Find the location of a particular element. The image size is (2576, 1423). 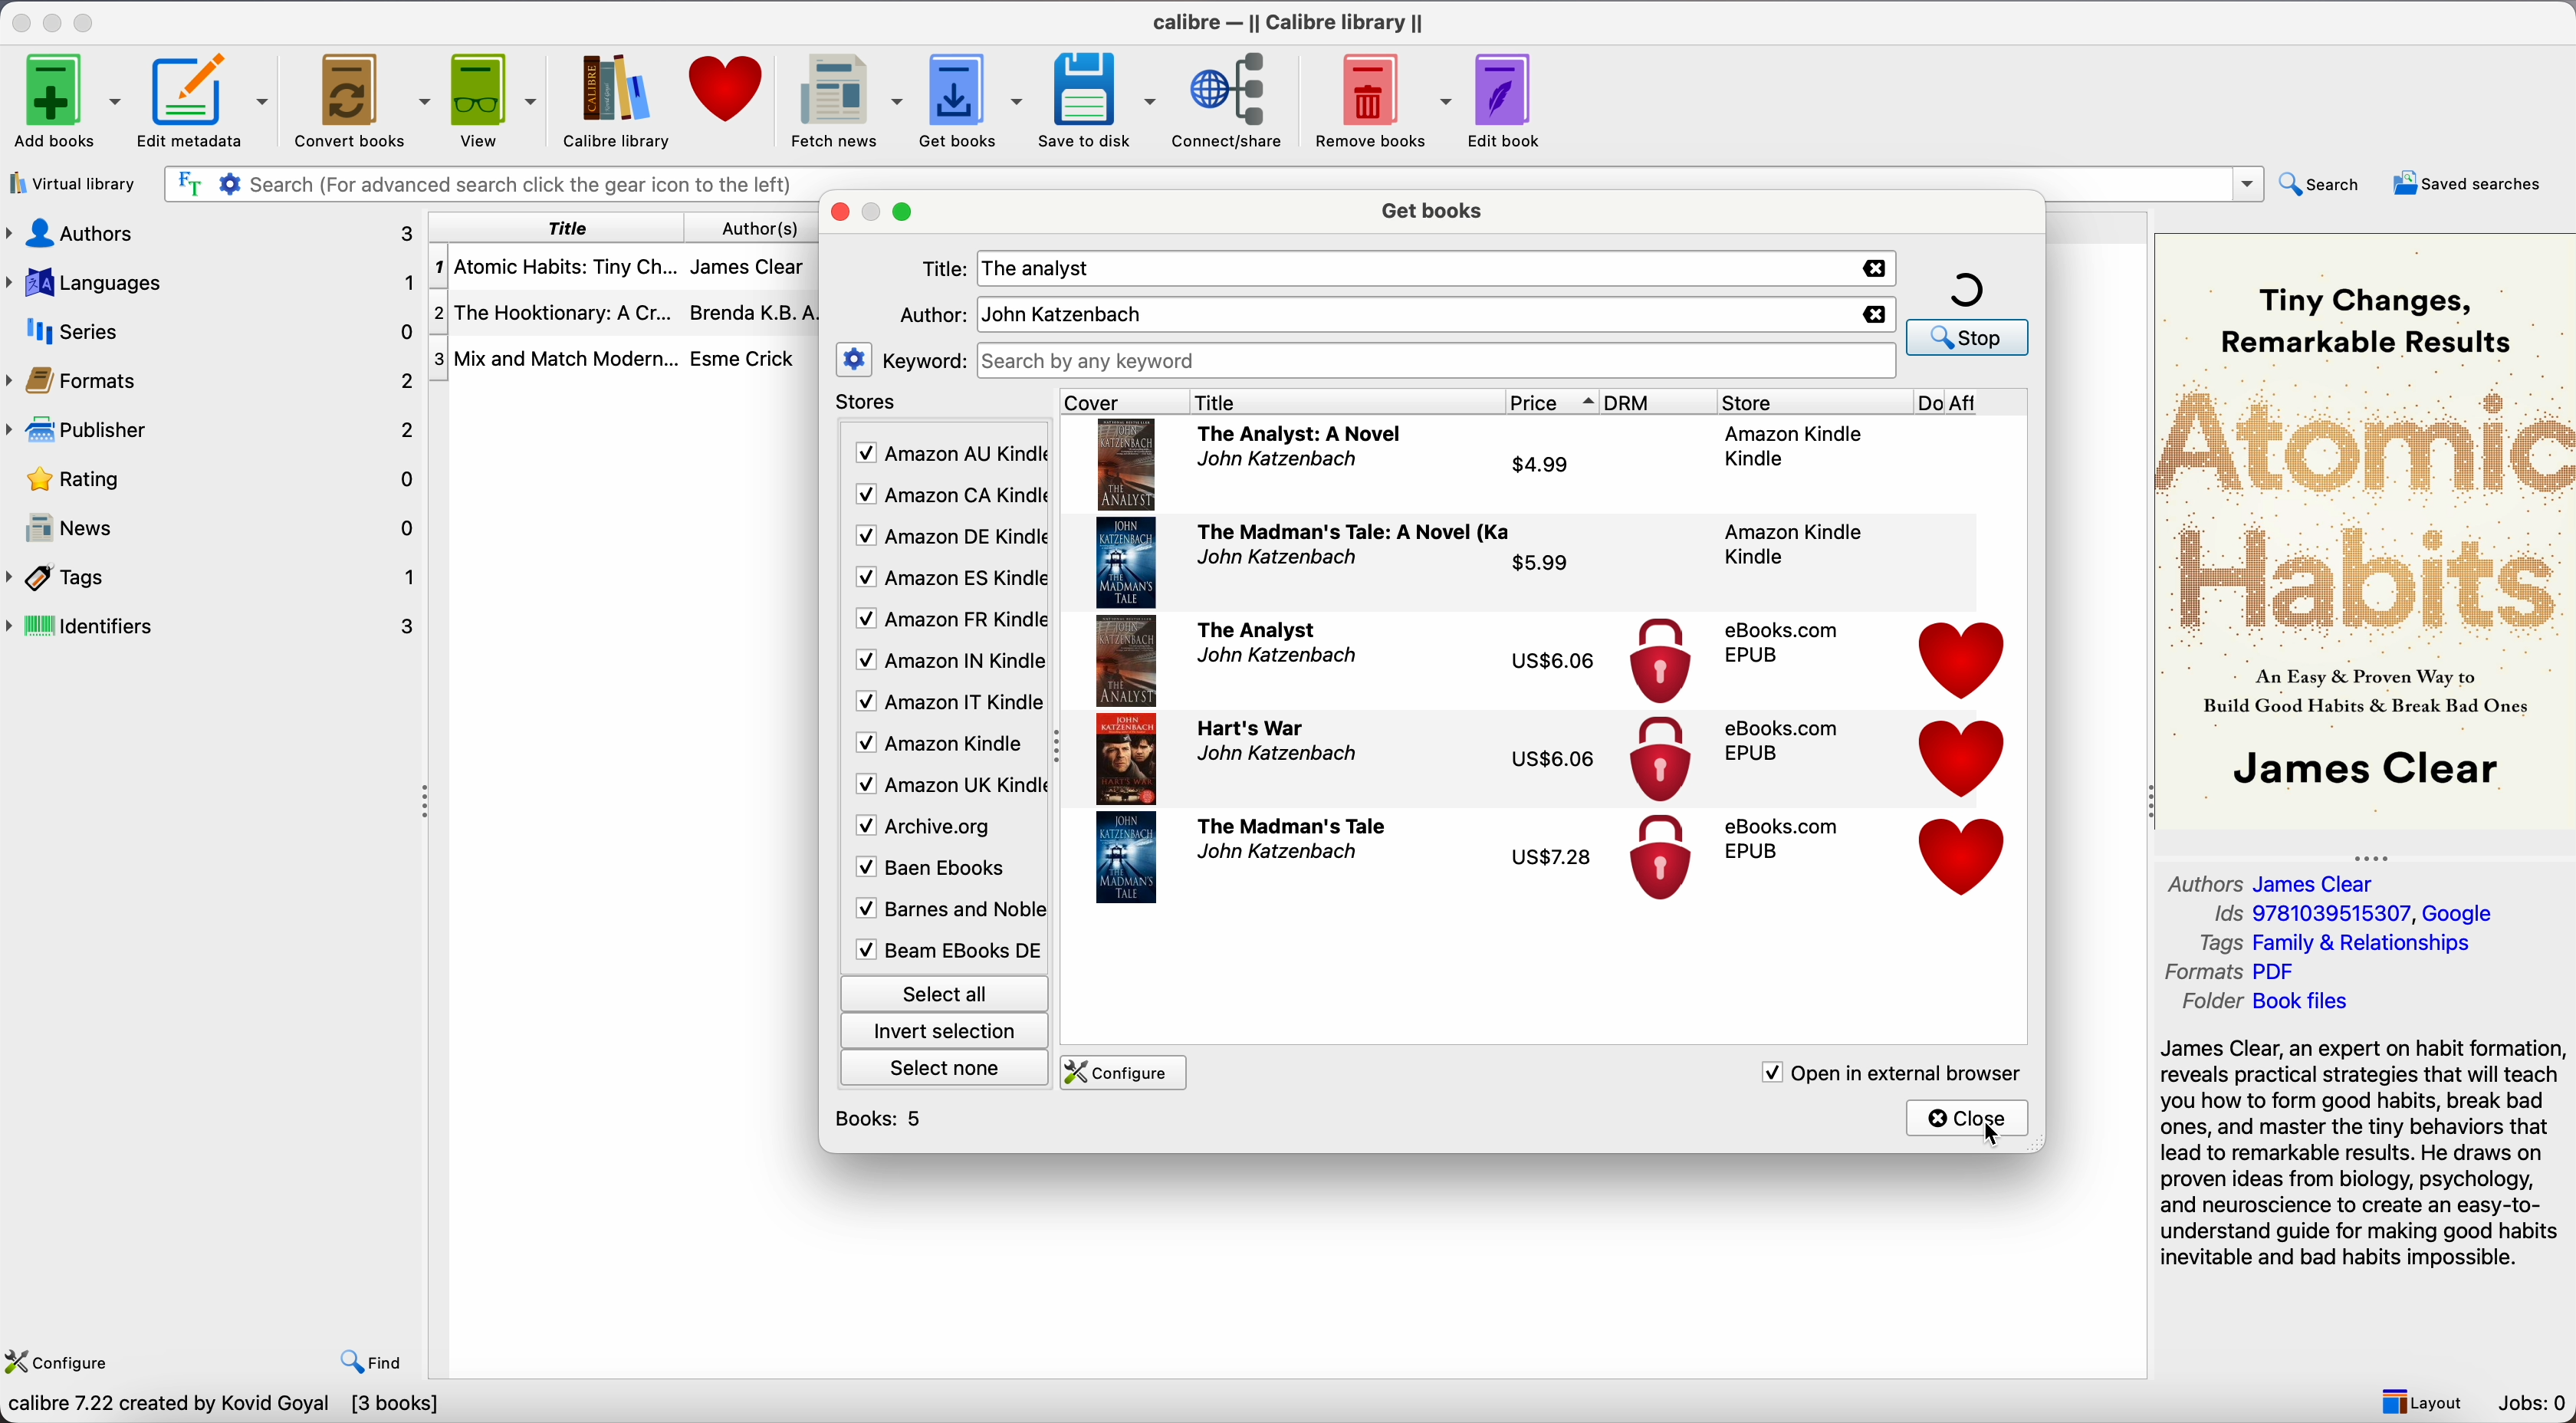

loading icon is located at coordinates (1967, 288).